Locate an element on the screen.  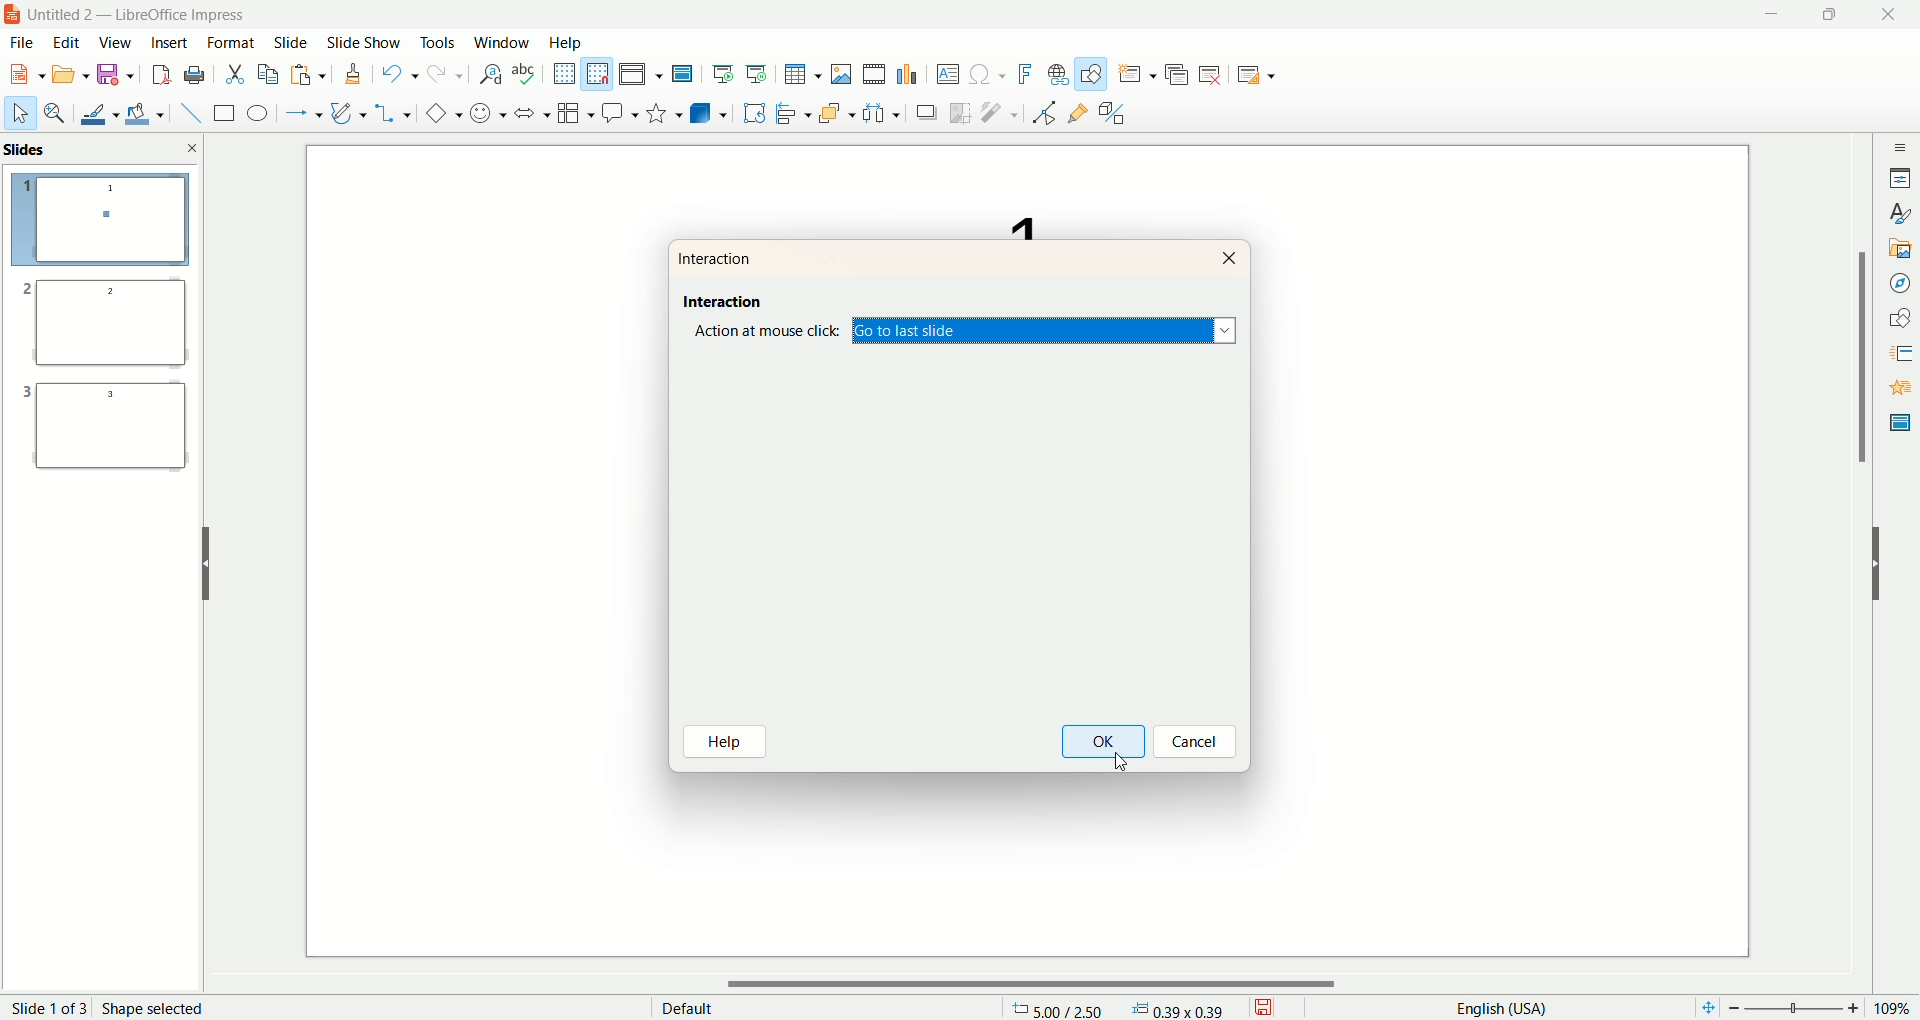
close is located at coordinates (1231, 257).